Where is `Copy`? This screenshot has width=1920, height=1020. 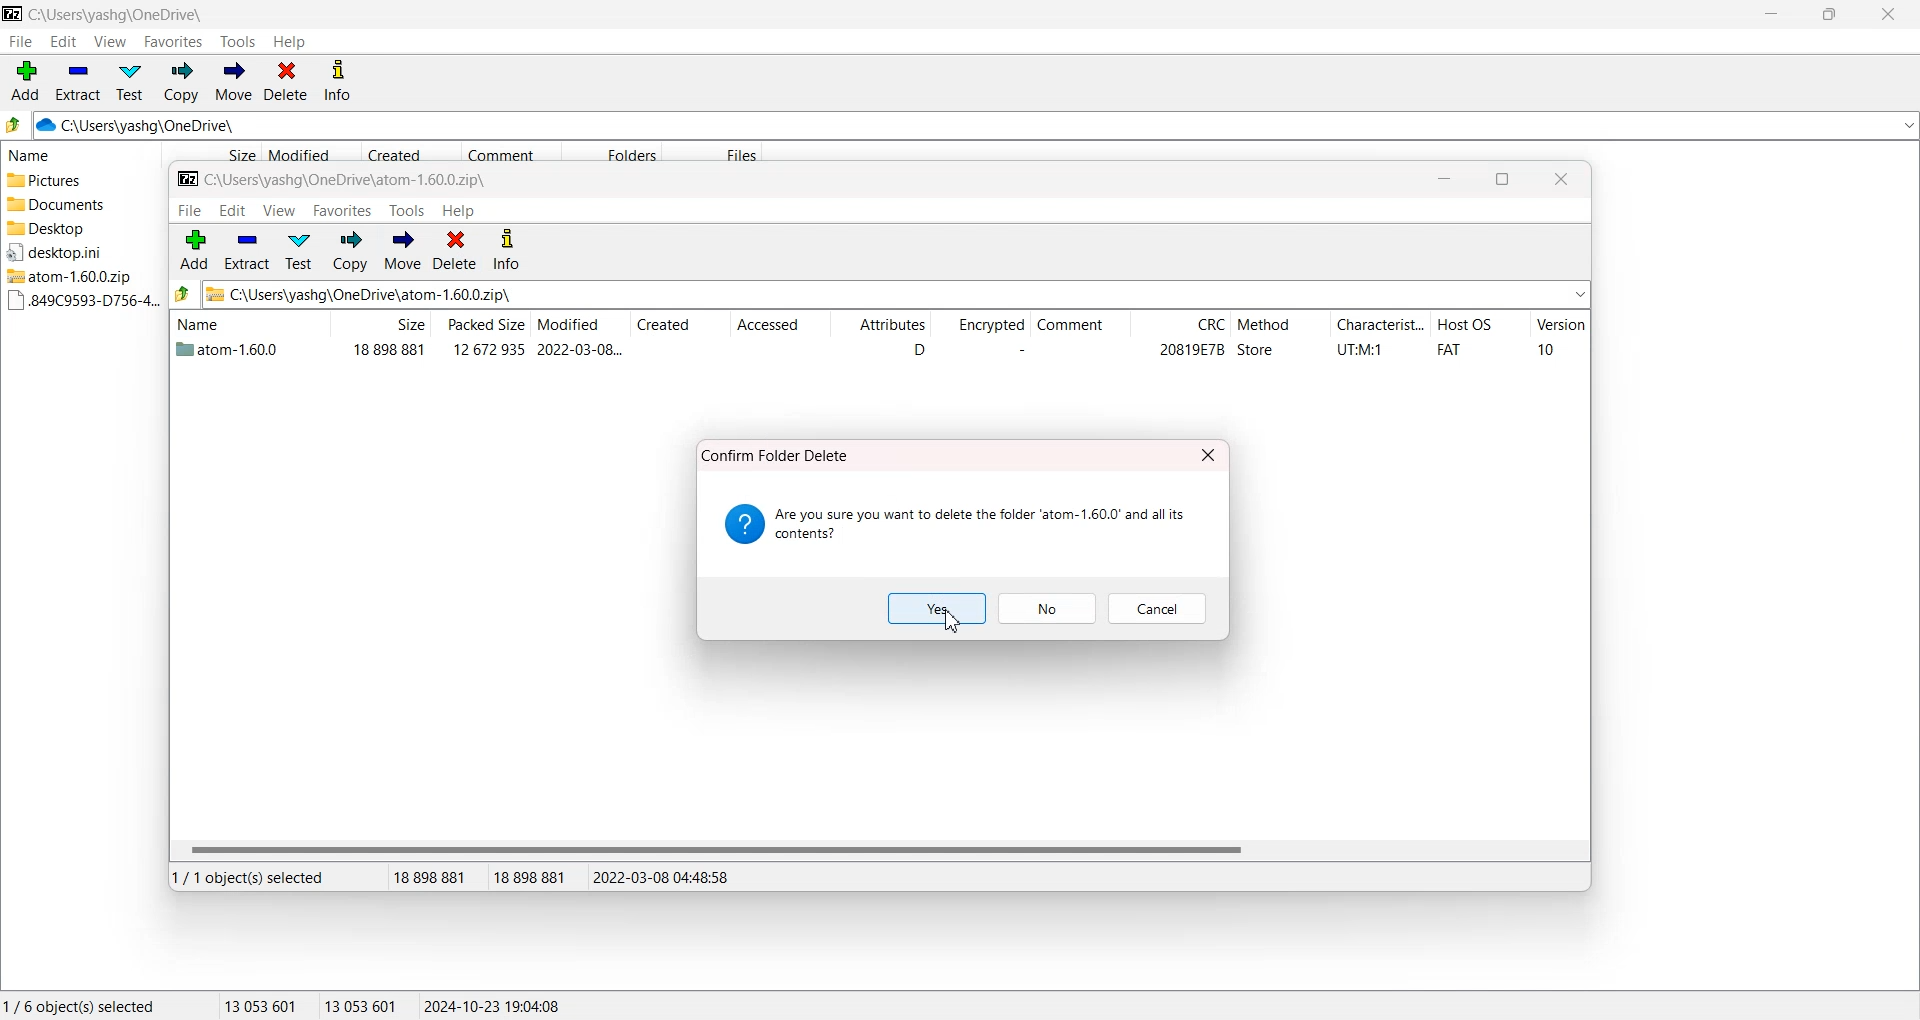 Copy is located at coordinates (180, 82).